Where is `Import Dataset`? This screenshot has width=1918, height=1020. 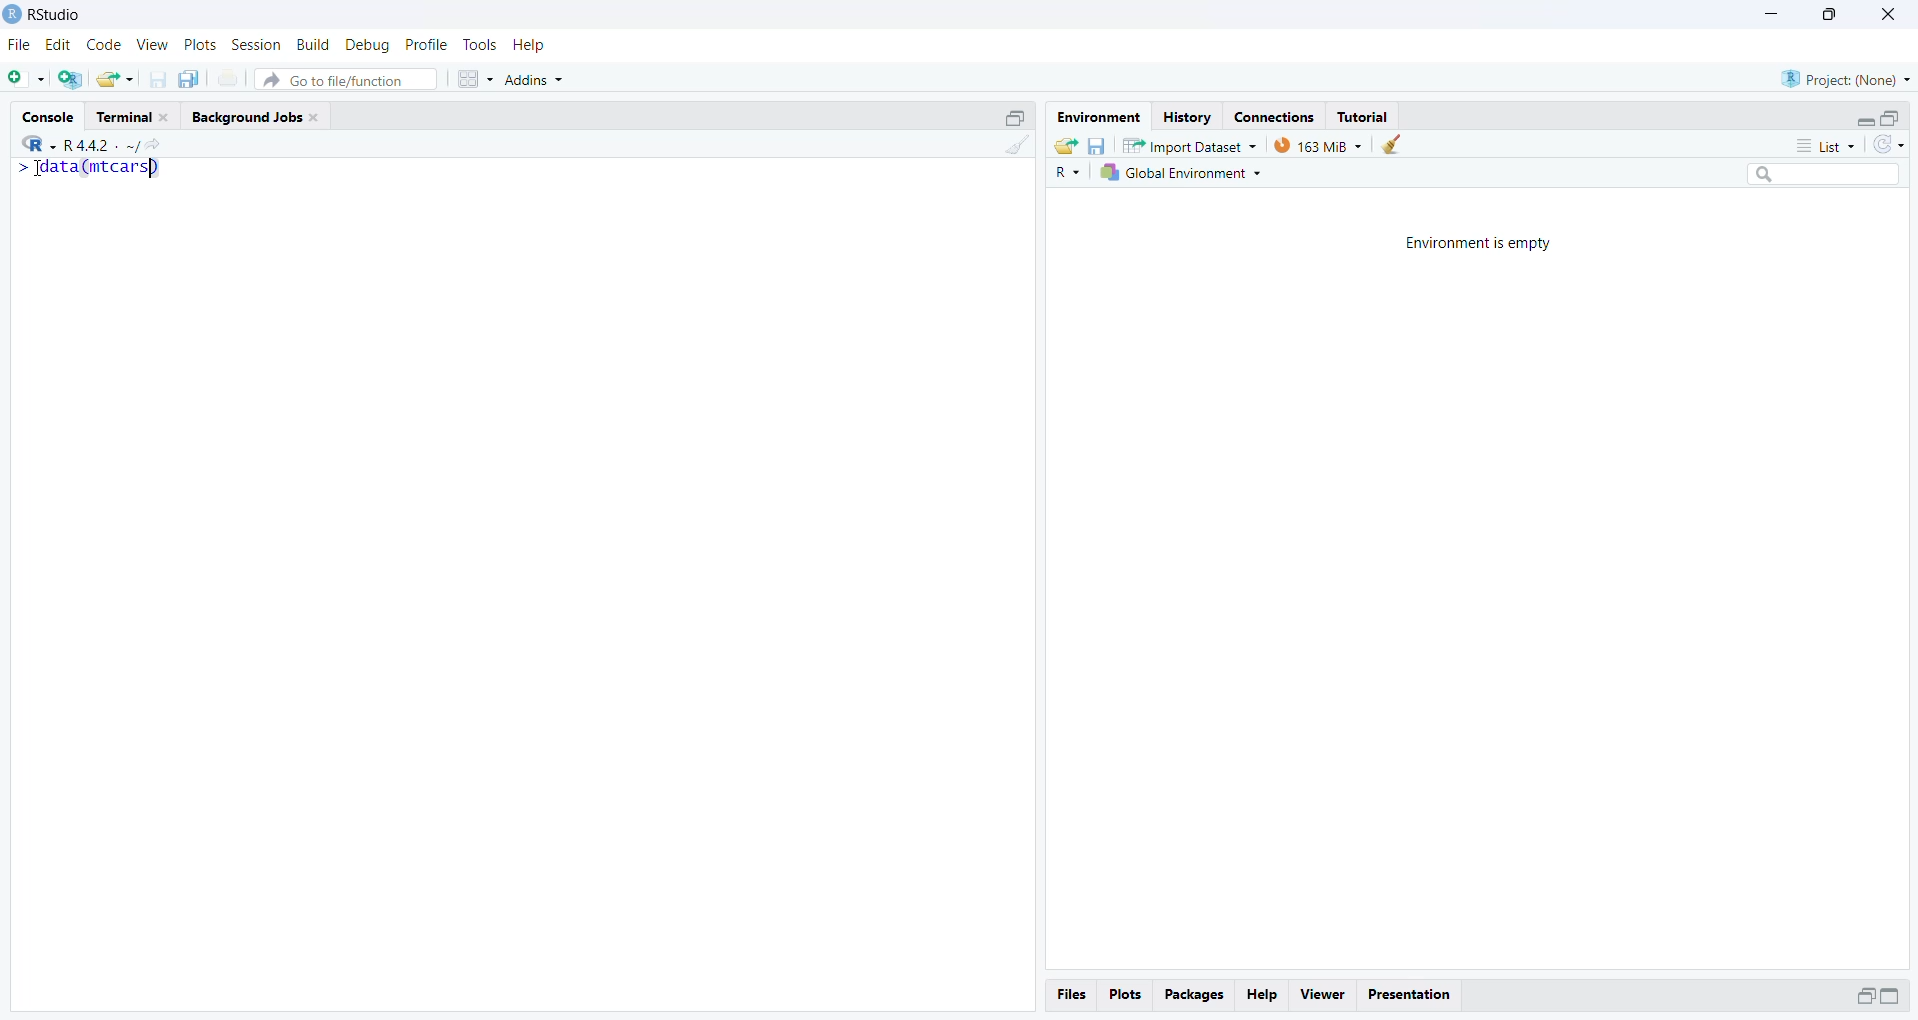 Import Dataset is located at coordinates (1191, 145).